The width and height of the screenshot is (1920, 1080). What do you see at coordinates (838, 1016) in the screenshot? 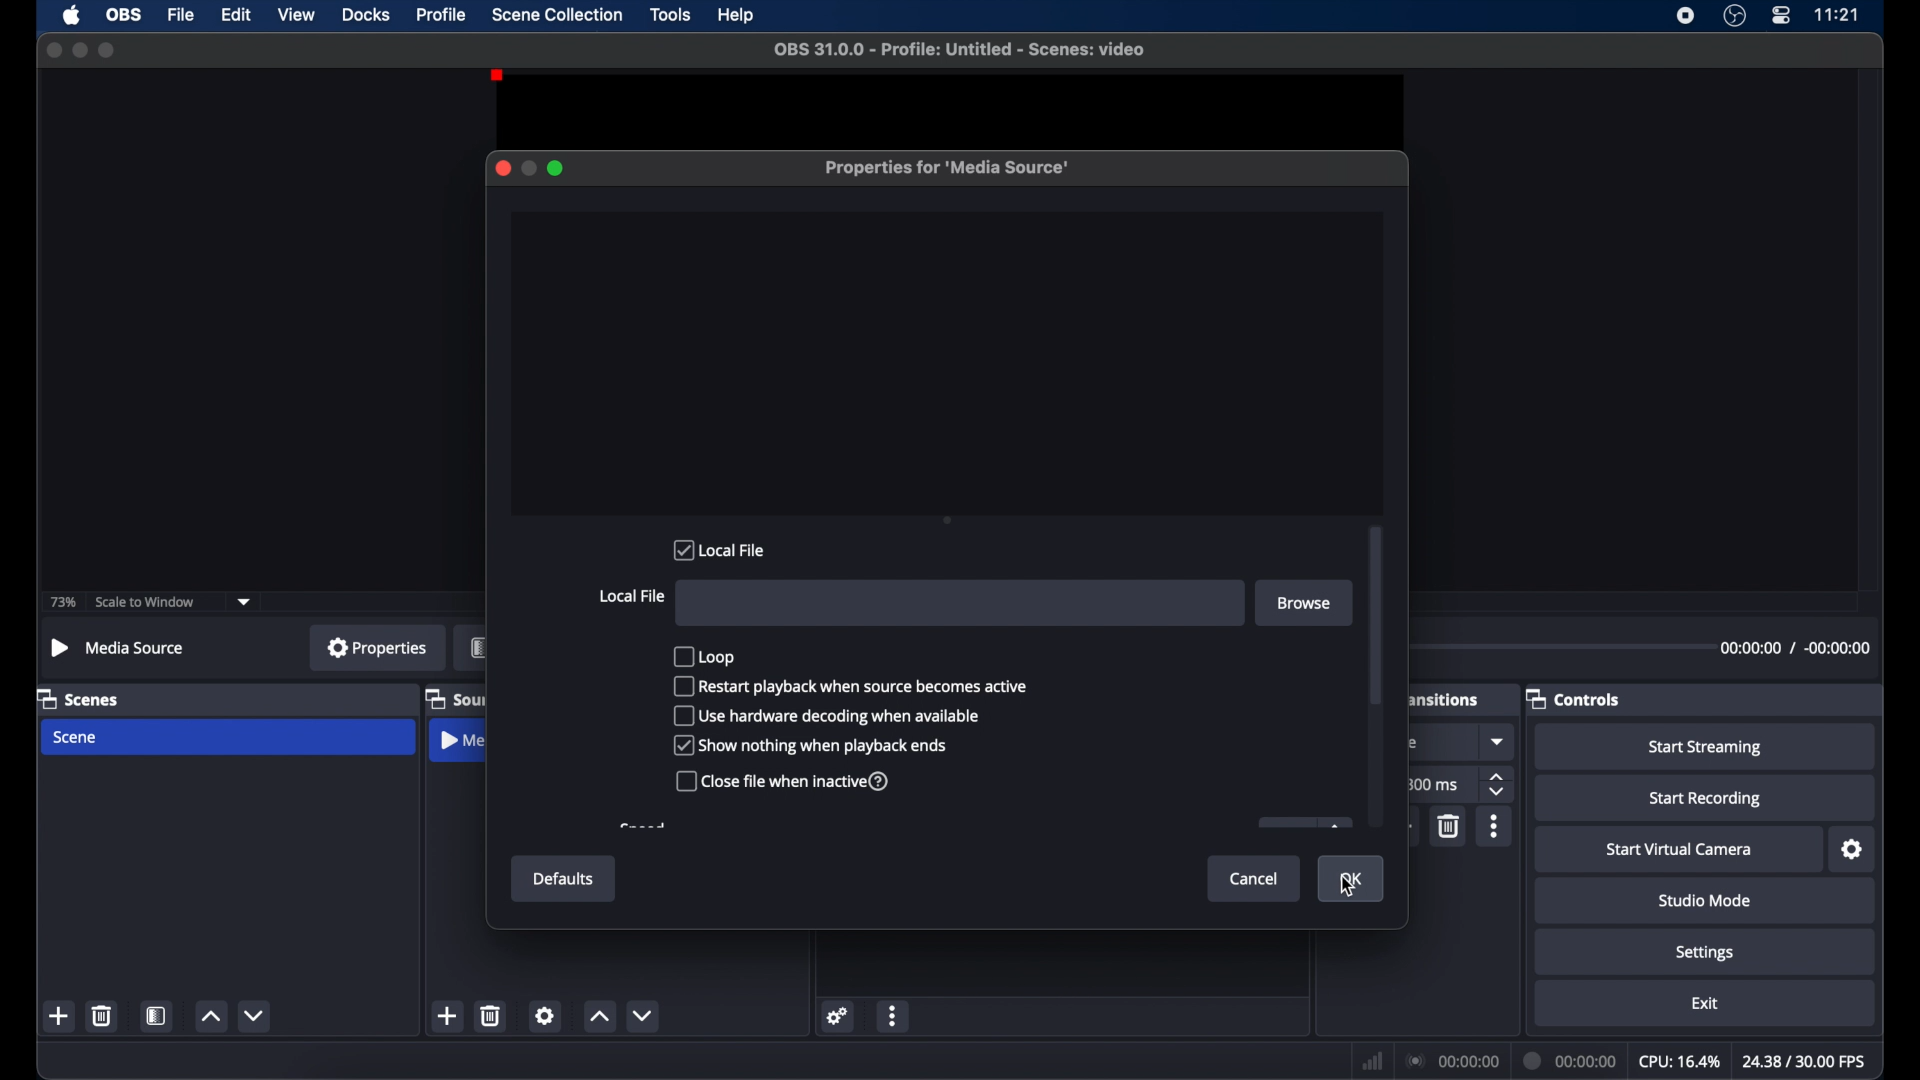
I see `settings` at bounding box center [838, 1016].